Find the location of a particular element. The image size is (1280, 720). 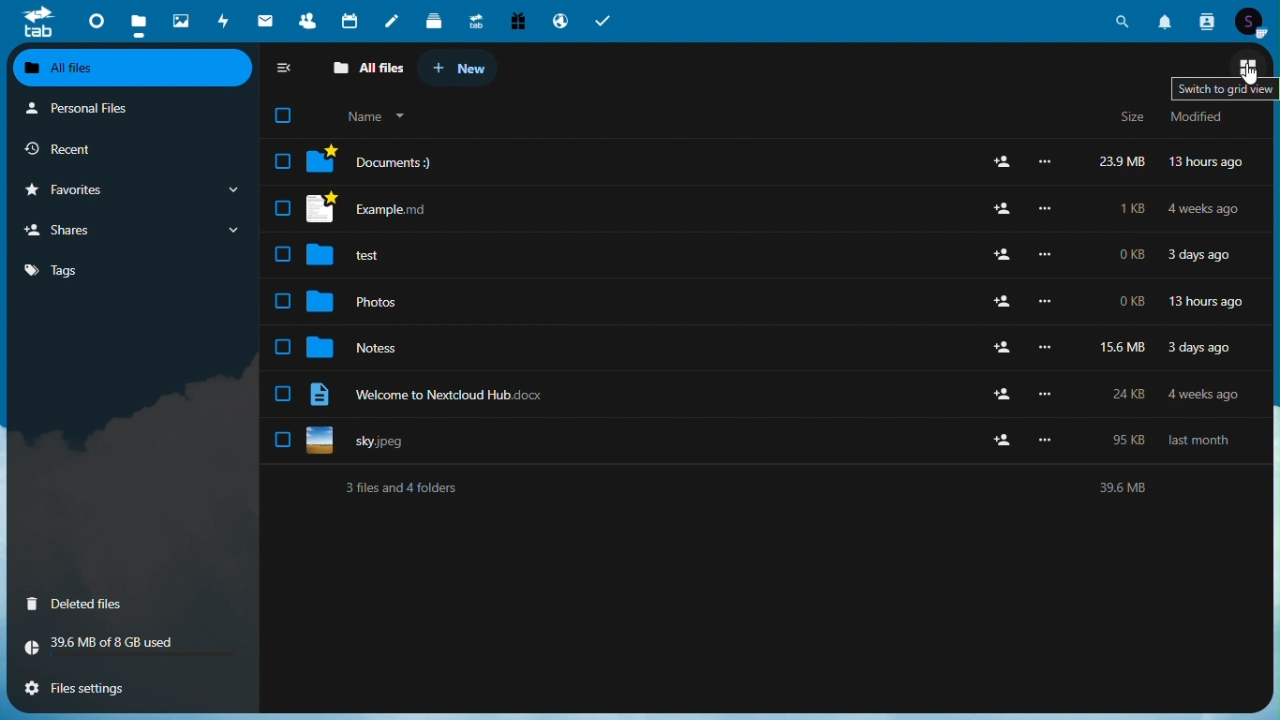

photos is located at coordinates (179, 17).